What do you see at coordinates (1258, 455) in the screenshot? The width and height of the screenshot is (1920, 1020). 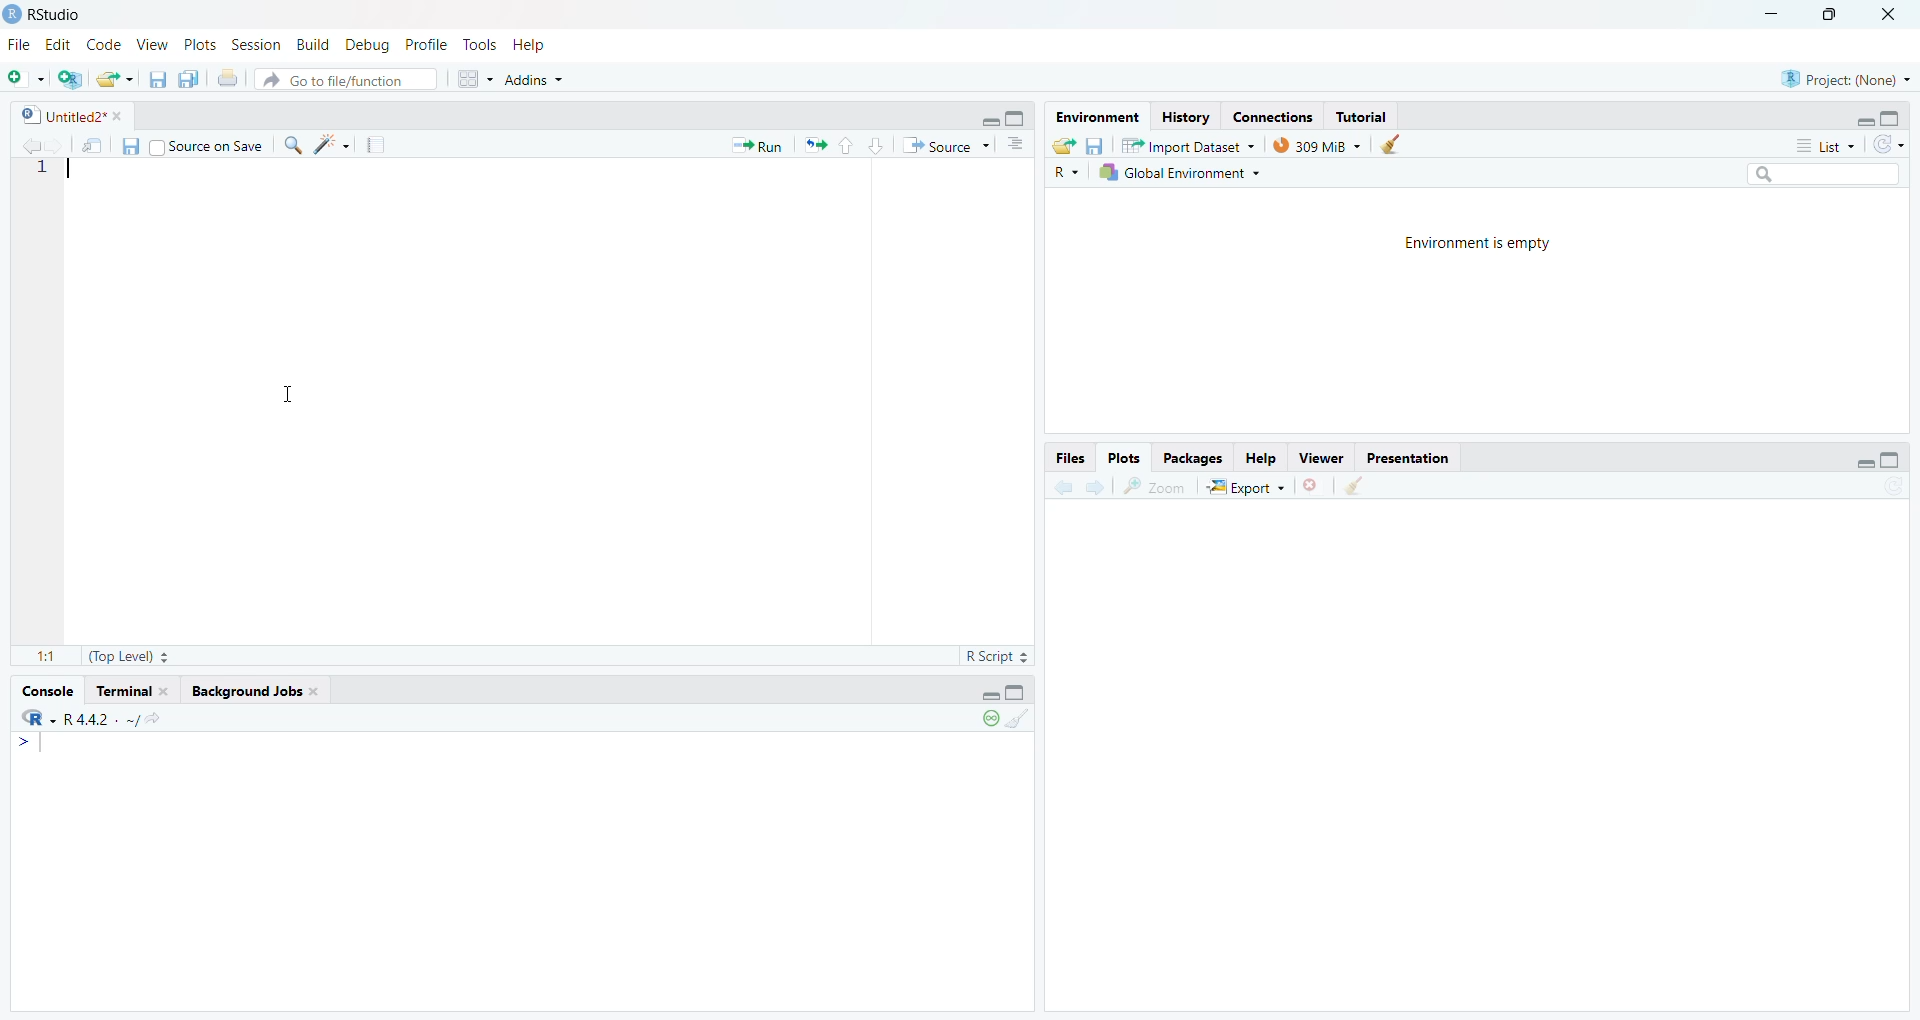 I see `Help` at bounding box center [1258, 455].